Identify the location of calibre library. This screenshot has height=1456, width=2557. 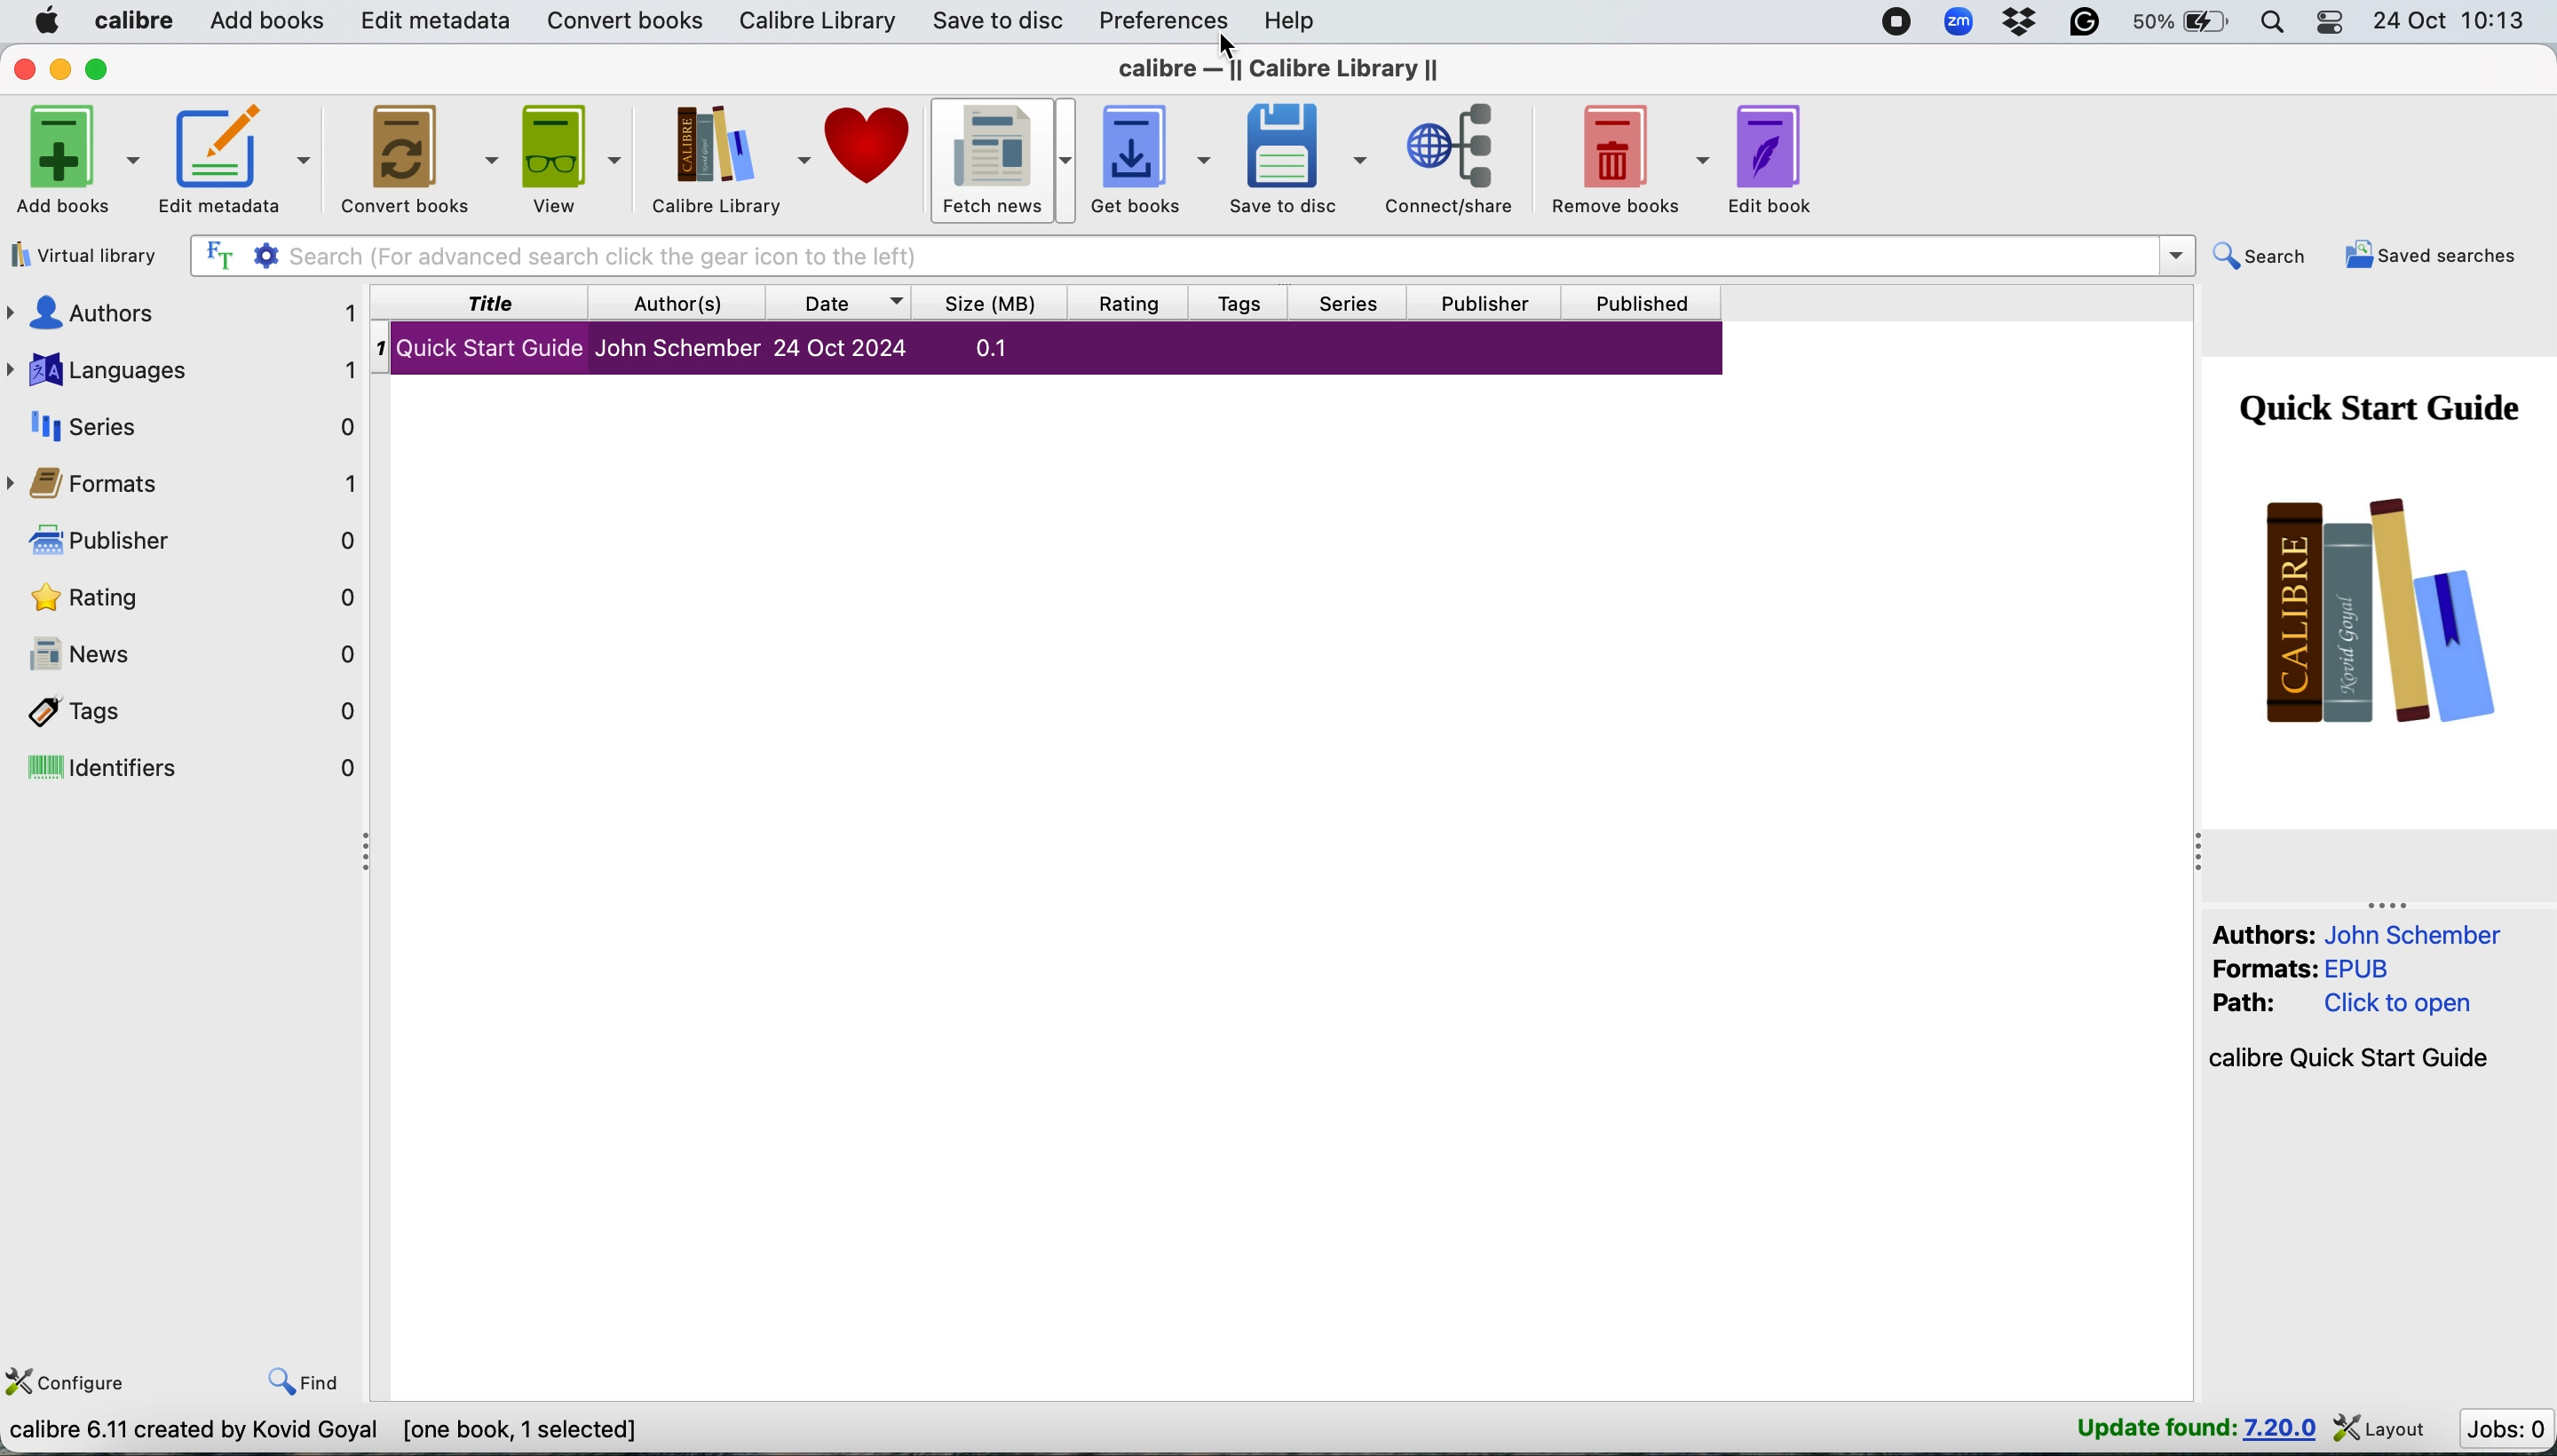
(722, 163).